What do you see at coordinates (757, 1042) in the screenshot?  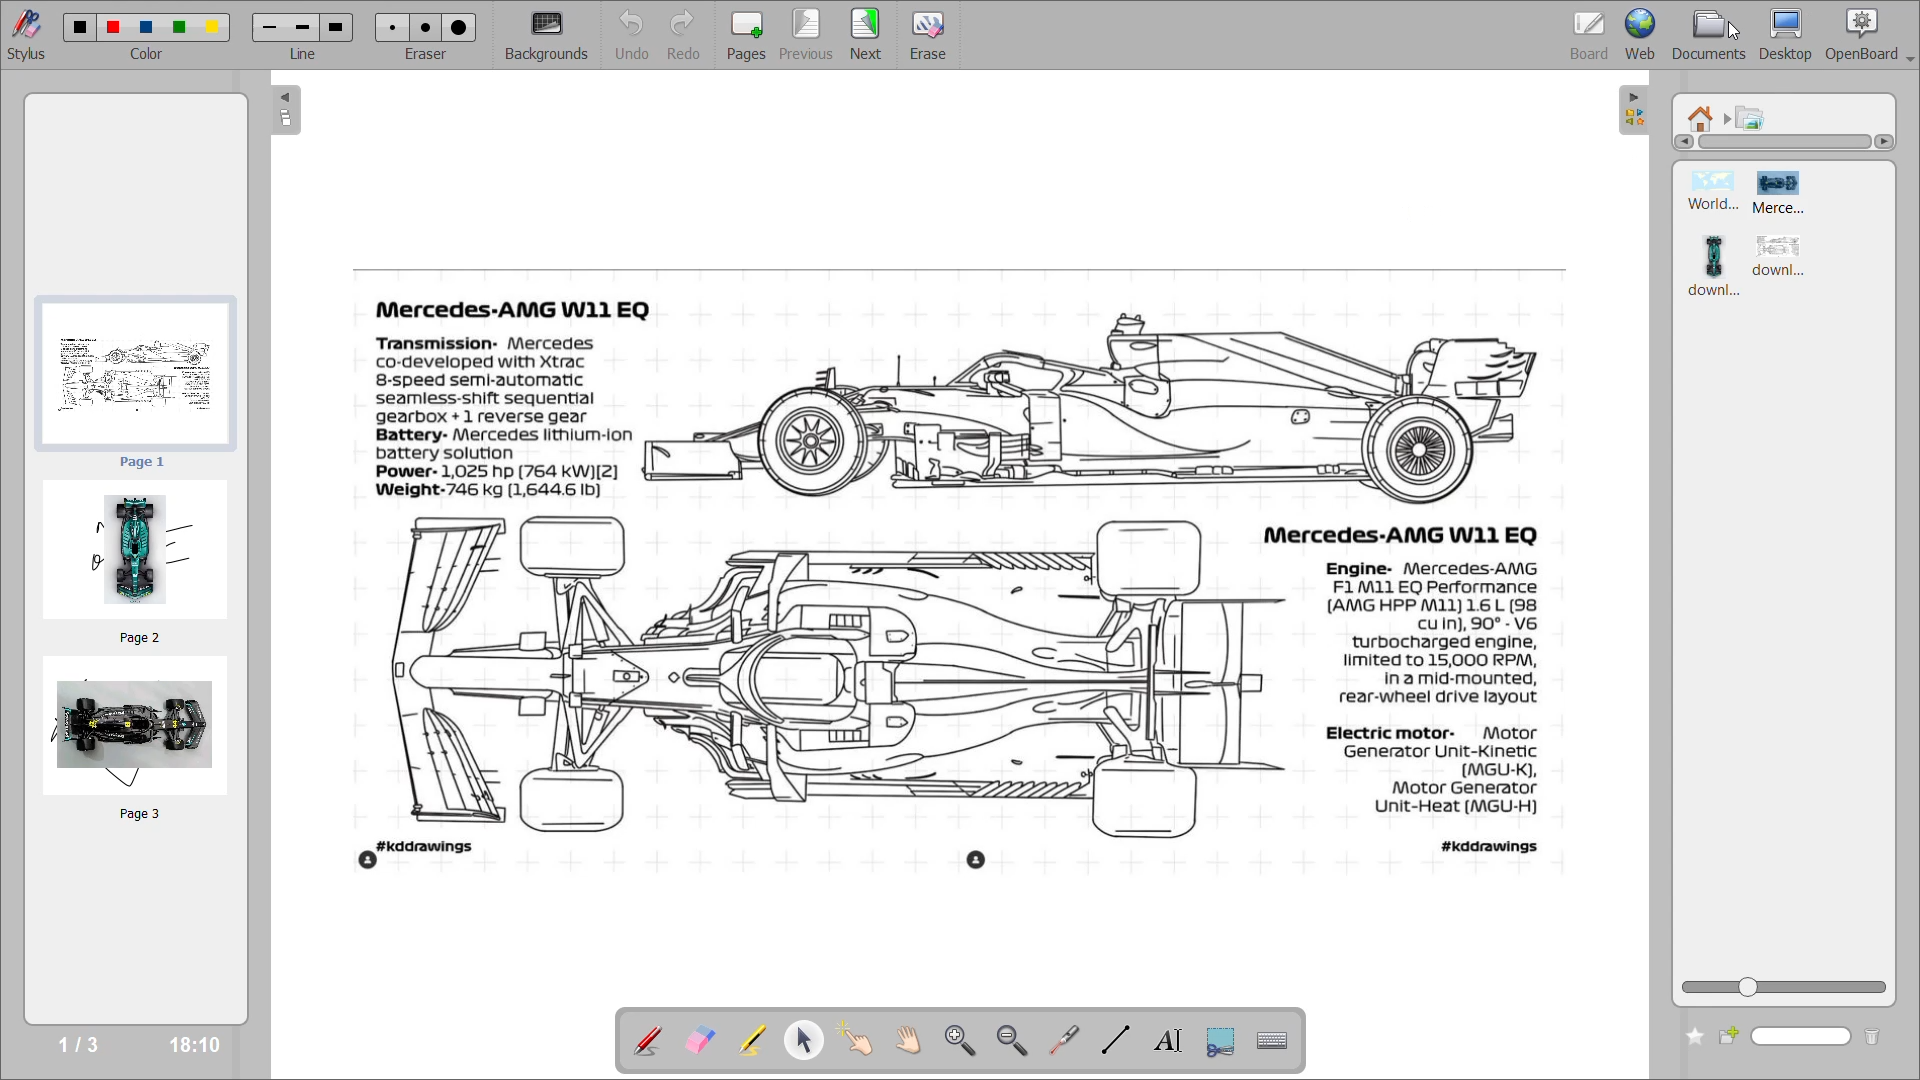 I see `highlight` at bounding box center [757, 1042].